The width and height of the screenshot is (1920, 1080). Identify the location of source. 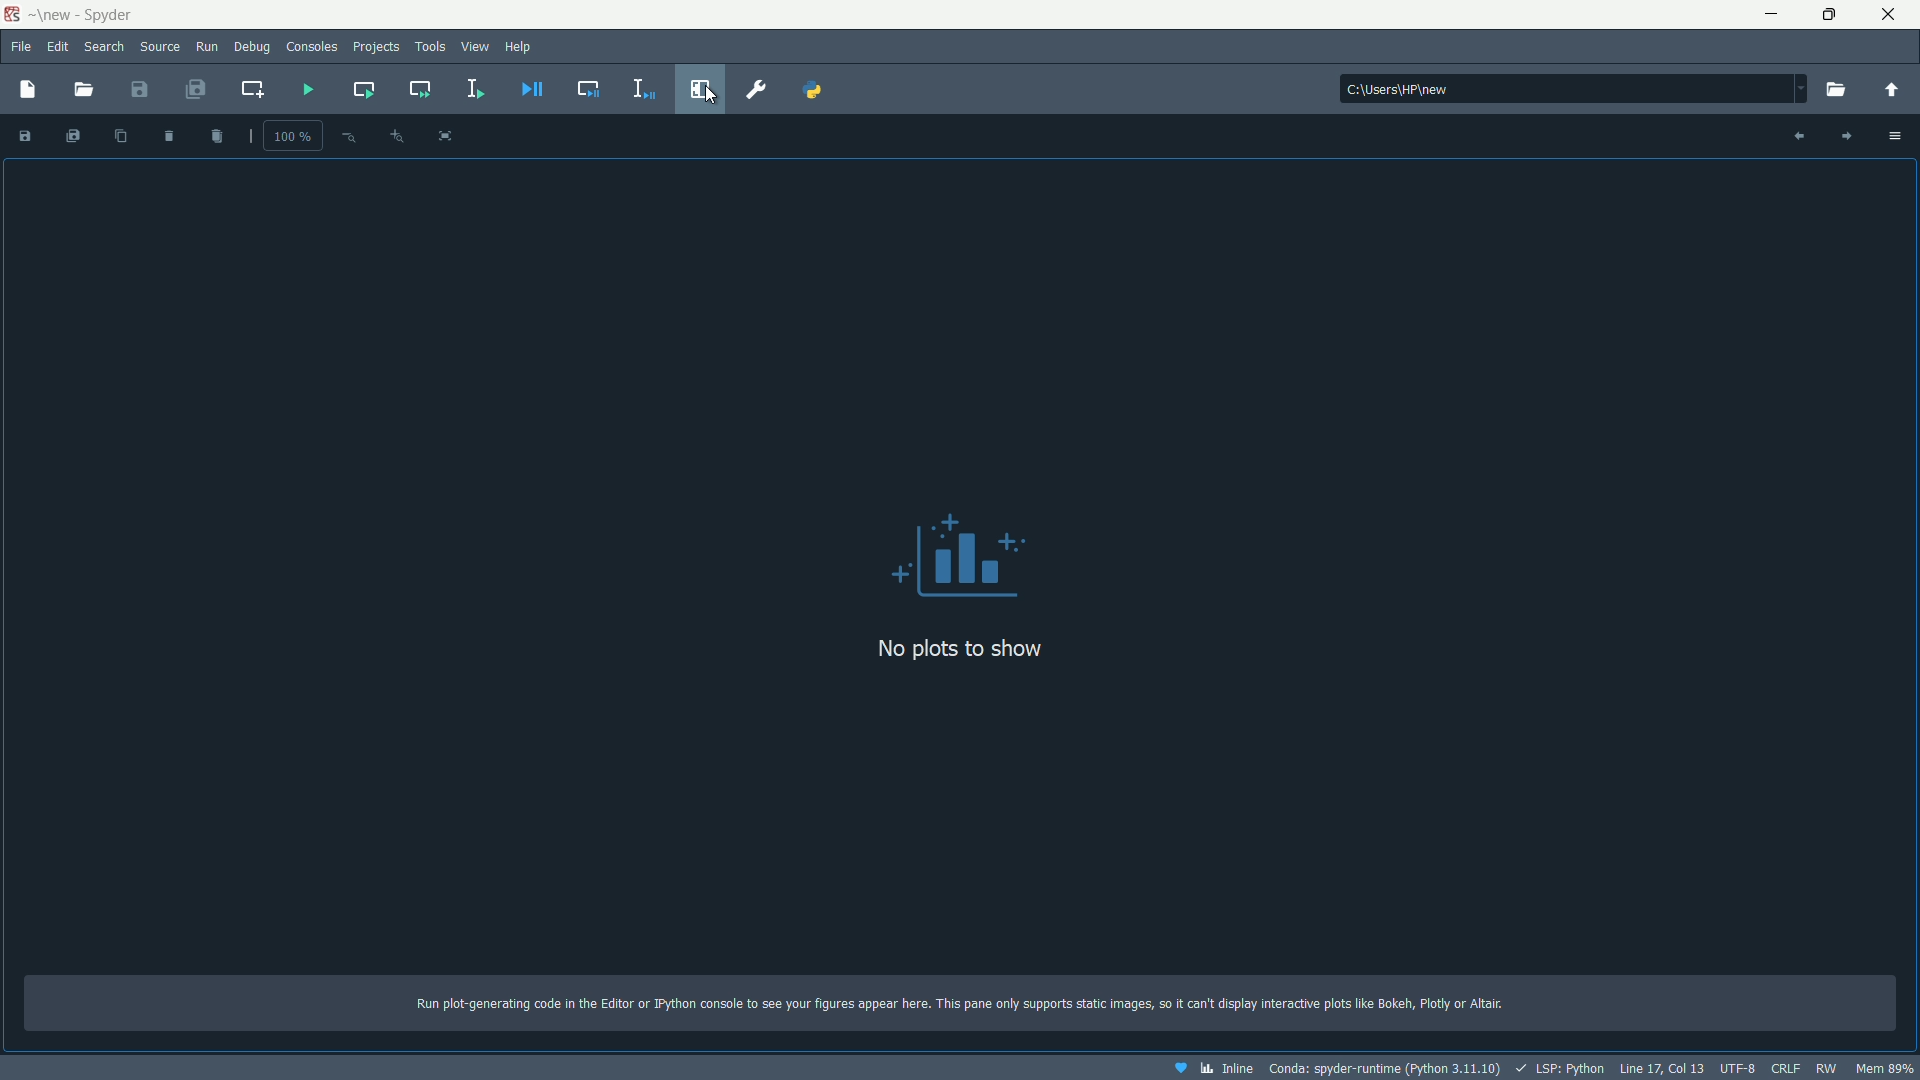
(159, 45).